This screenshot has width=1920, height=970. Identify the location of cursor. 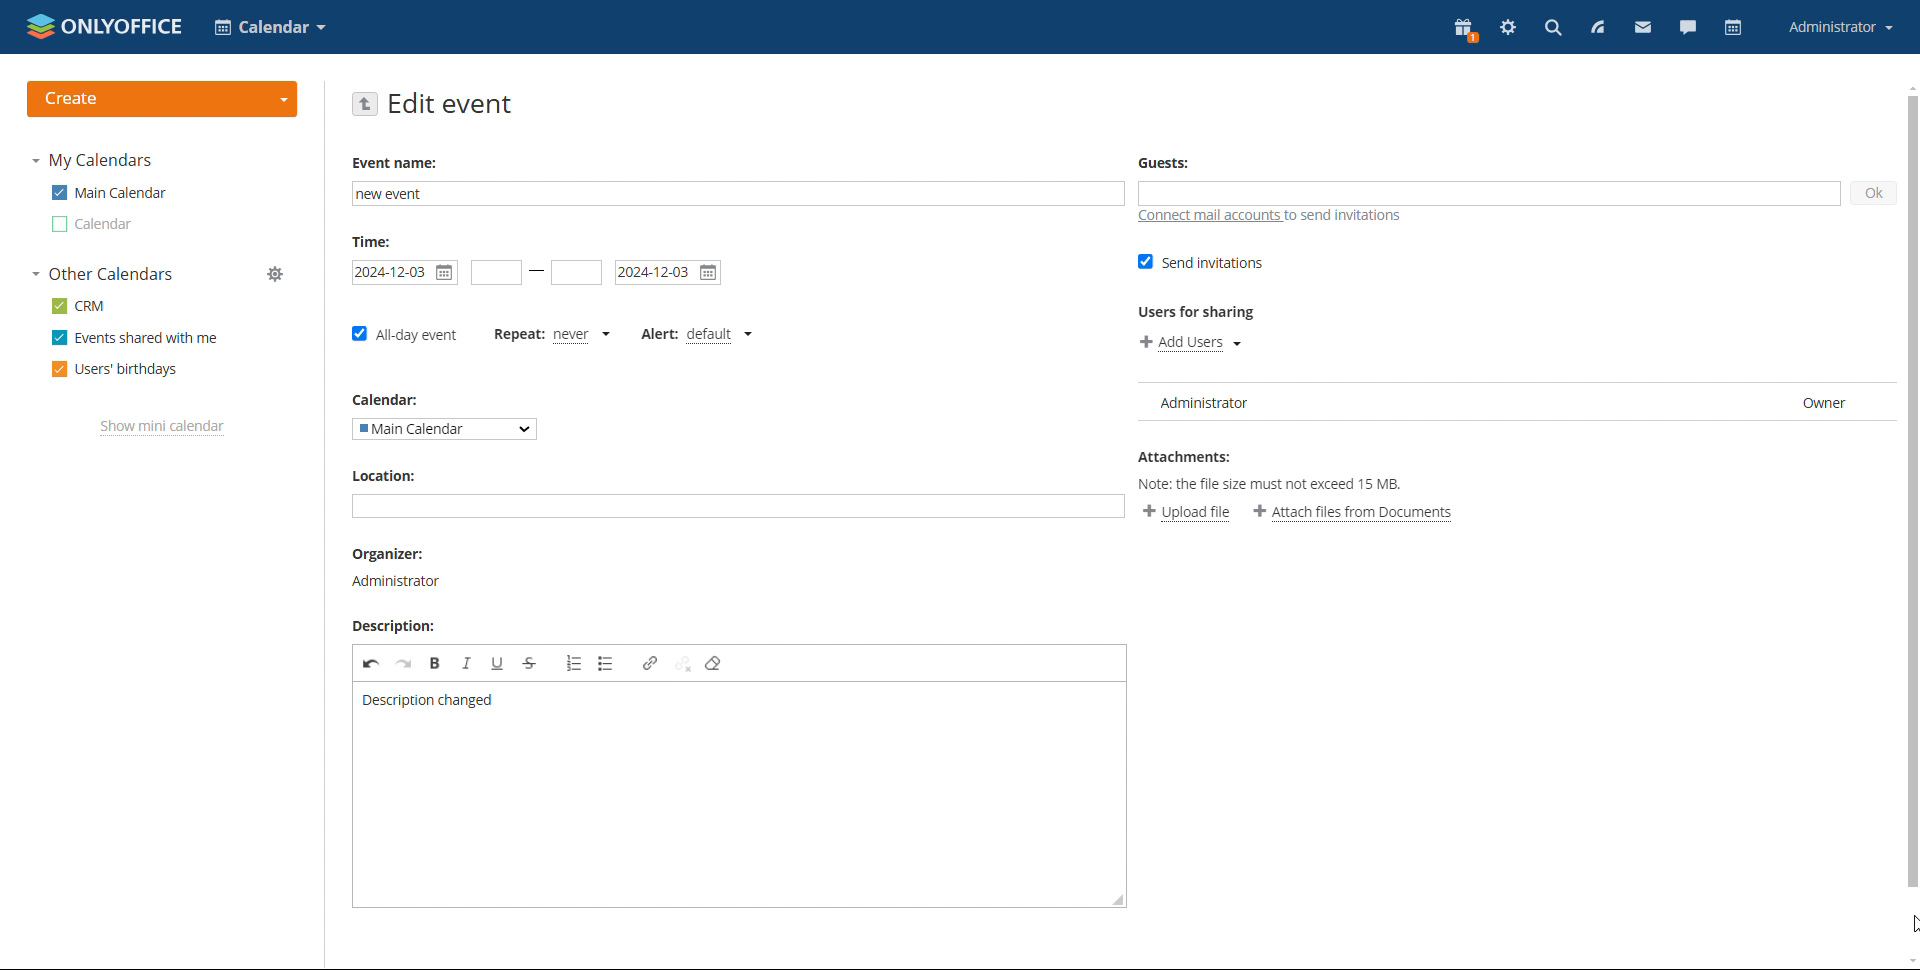
(1908, 927).